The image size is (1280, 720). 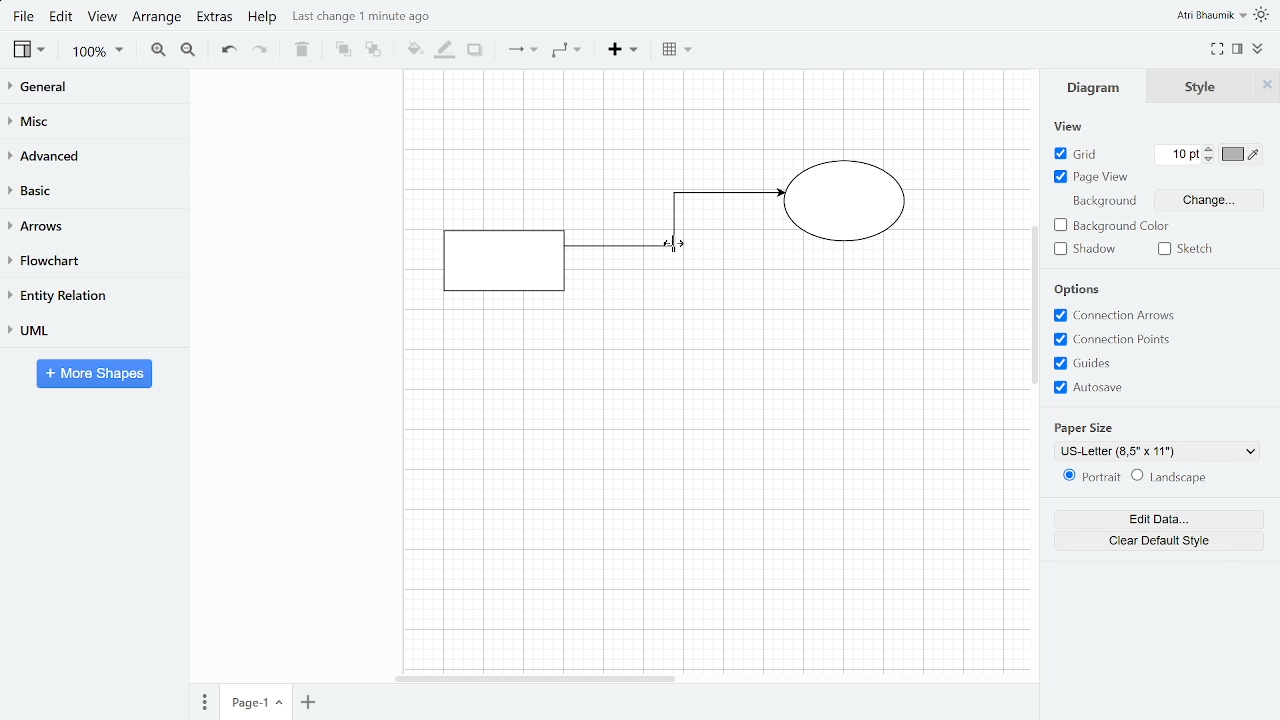 I want to click on Extras, so click(x=214, y=20).